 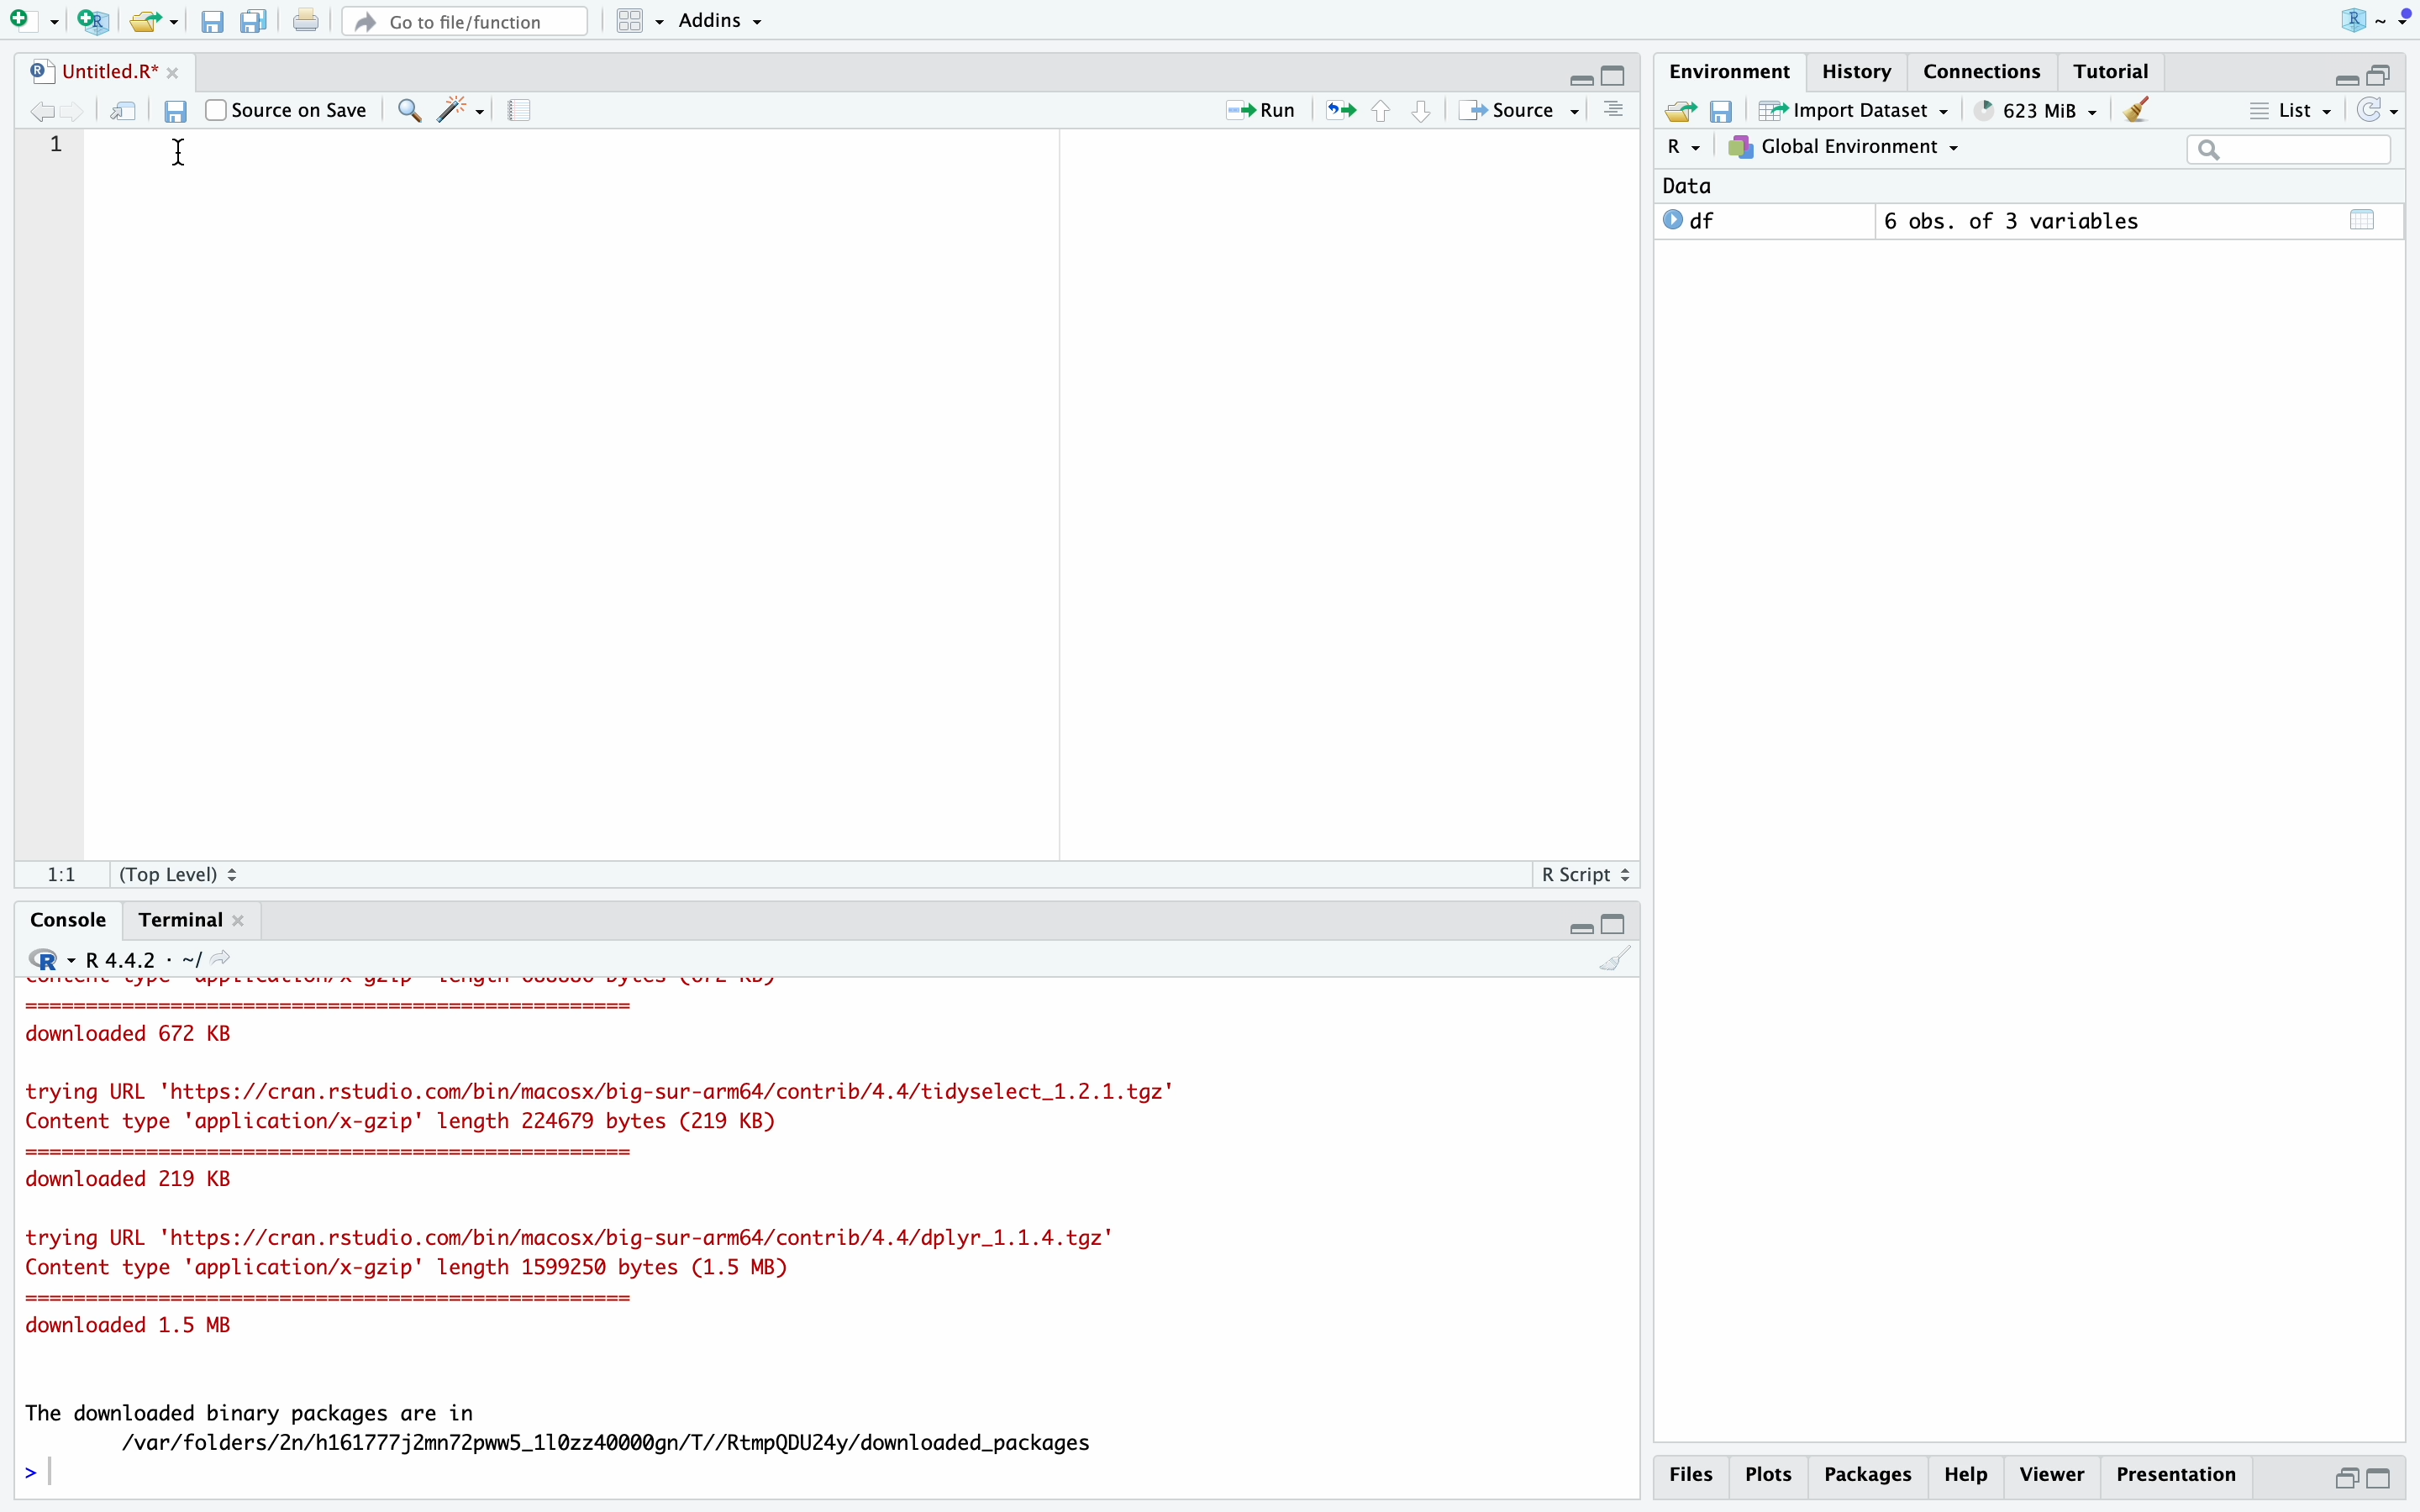 I want to click on Addins, so click(x=720, y=19).